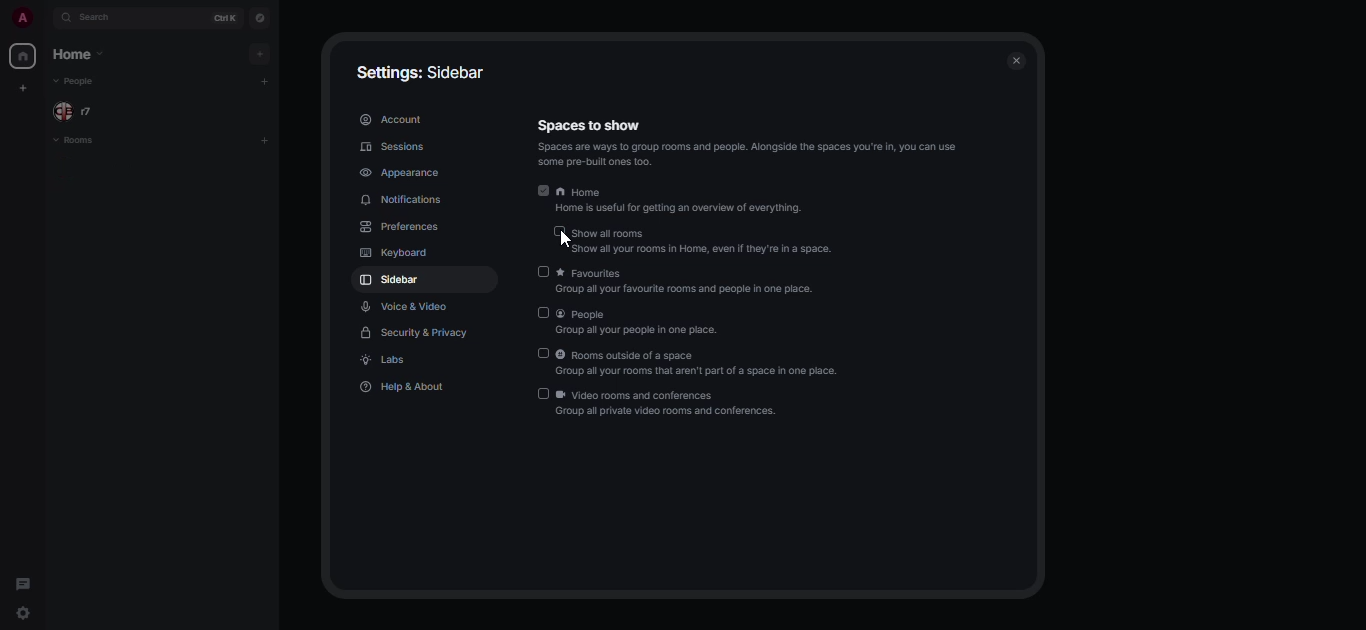 This screenshot has width=1366, height=630. What do you see at coordinates (543, 353) in the screenshot?
I see `disabled` at bounding box center [543, 353].